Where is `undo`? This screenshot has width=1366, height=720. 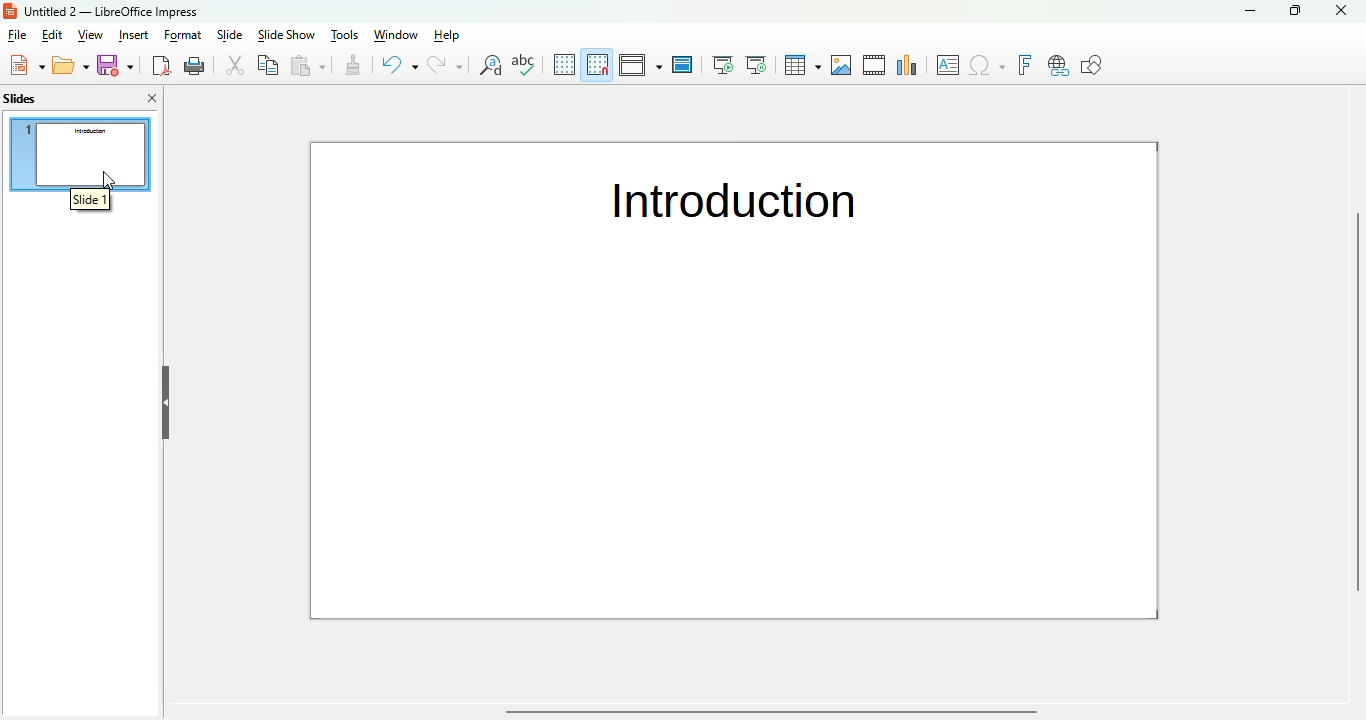
undo is located at coordinates (399, 65).